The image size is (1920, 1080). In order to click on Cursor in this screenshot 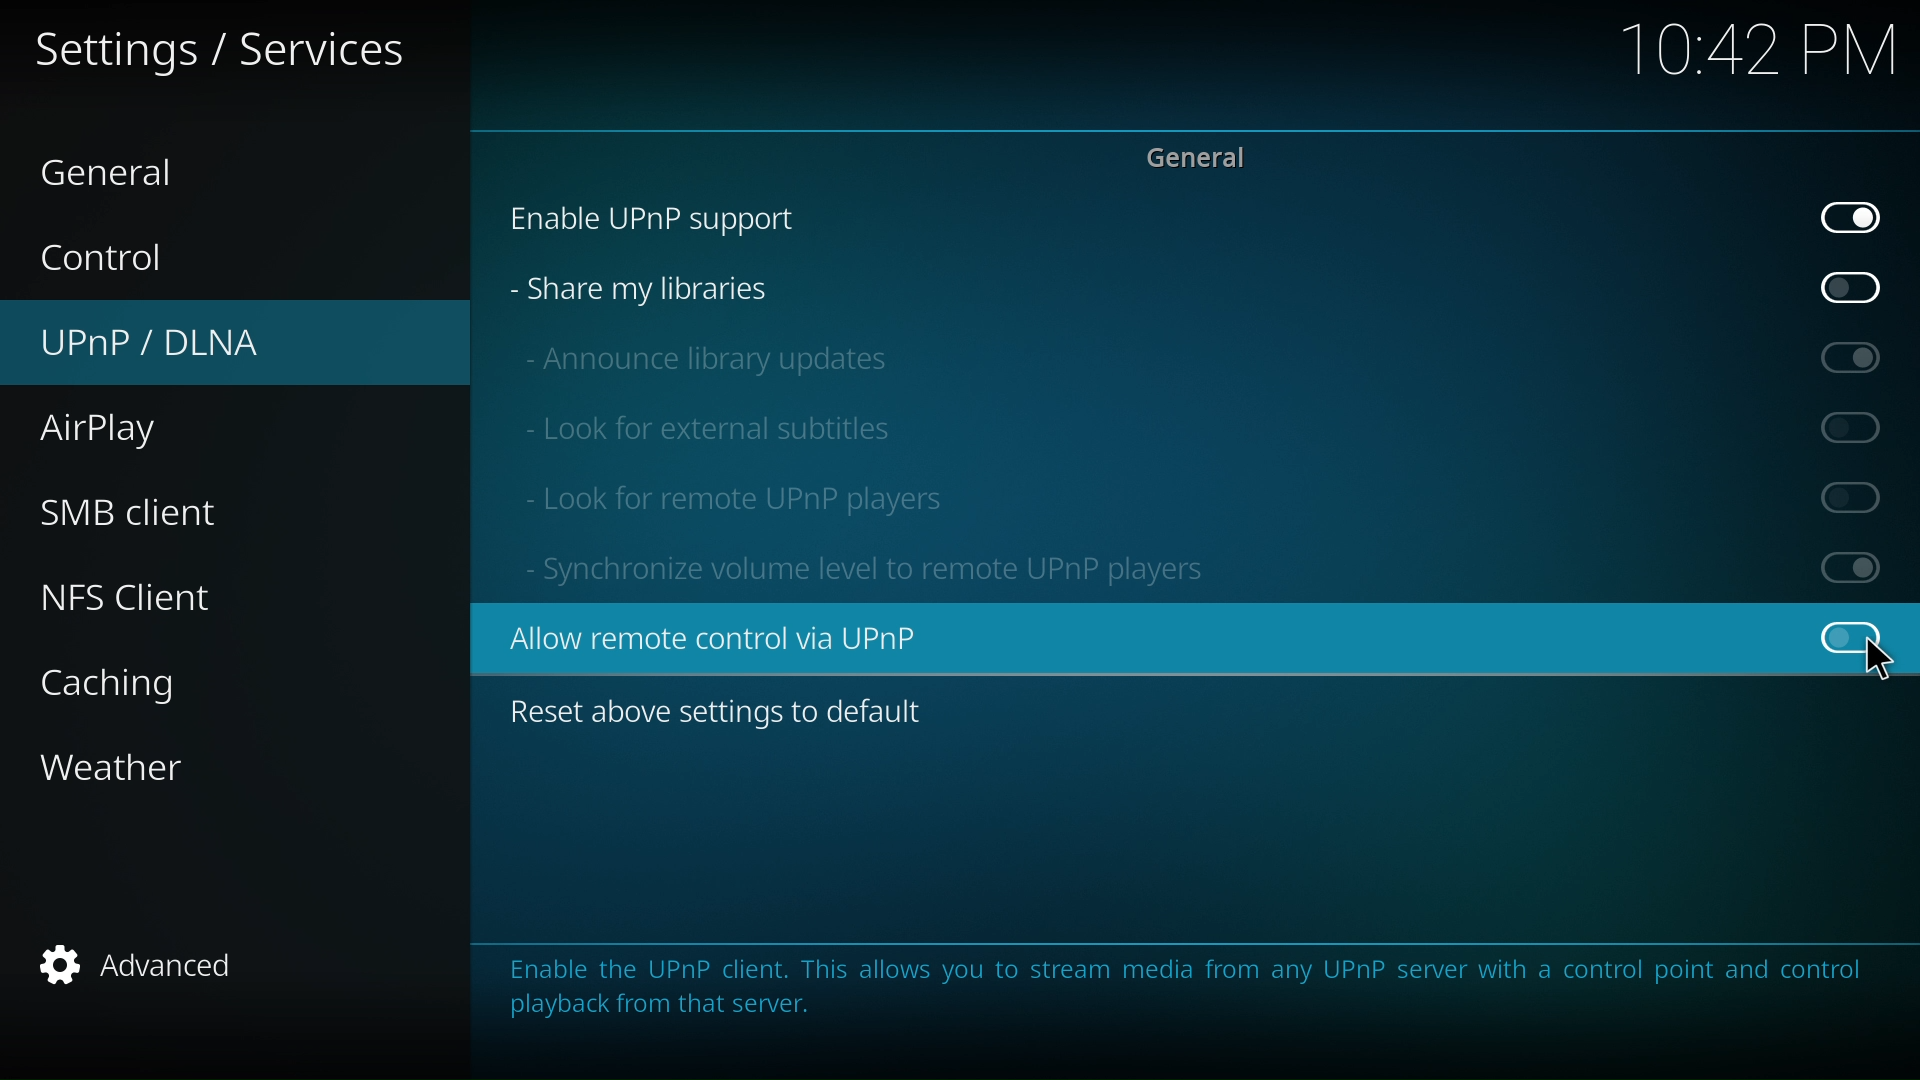, I will do `click(1862, 661)`.